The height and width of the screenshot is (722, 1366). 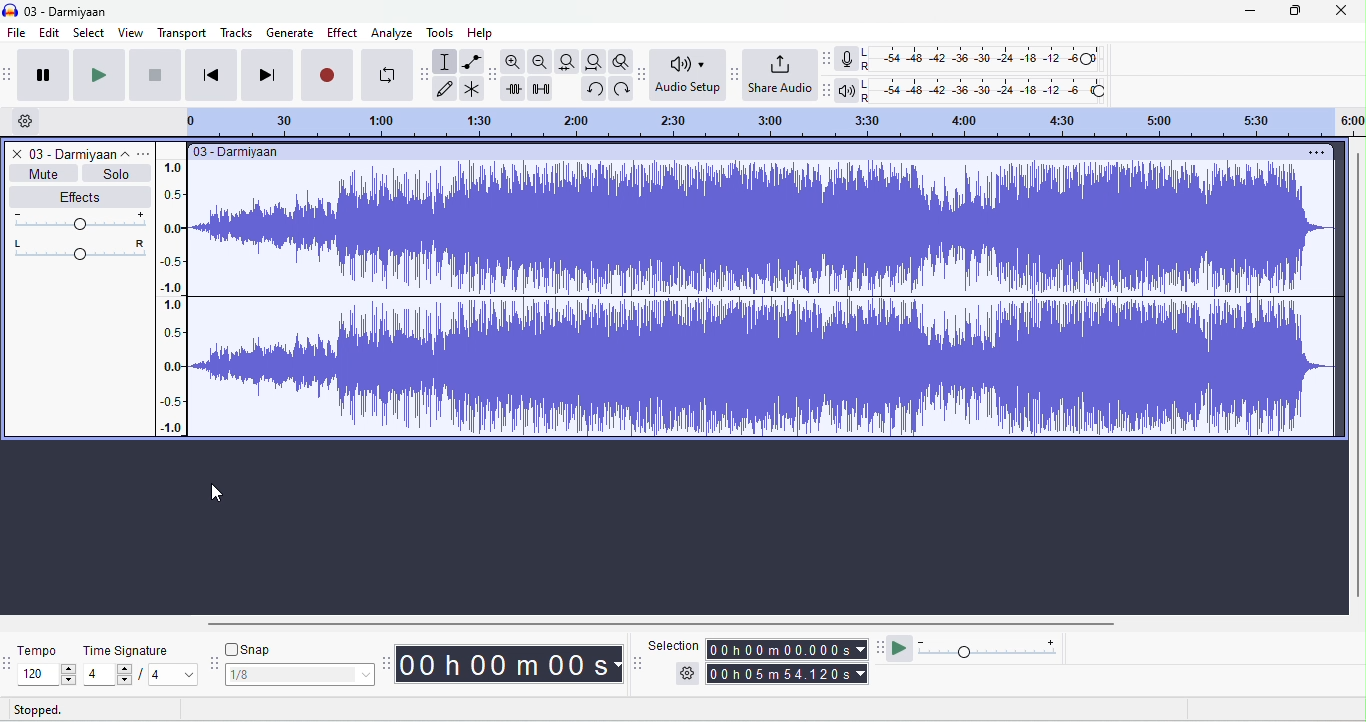 What do you see at coordinates (470, 90) in the screenshot?
I see `multi tool` at bounding box center [470, 90].